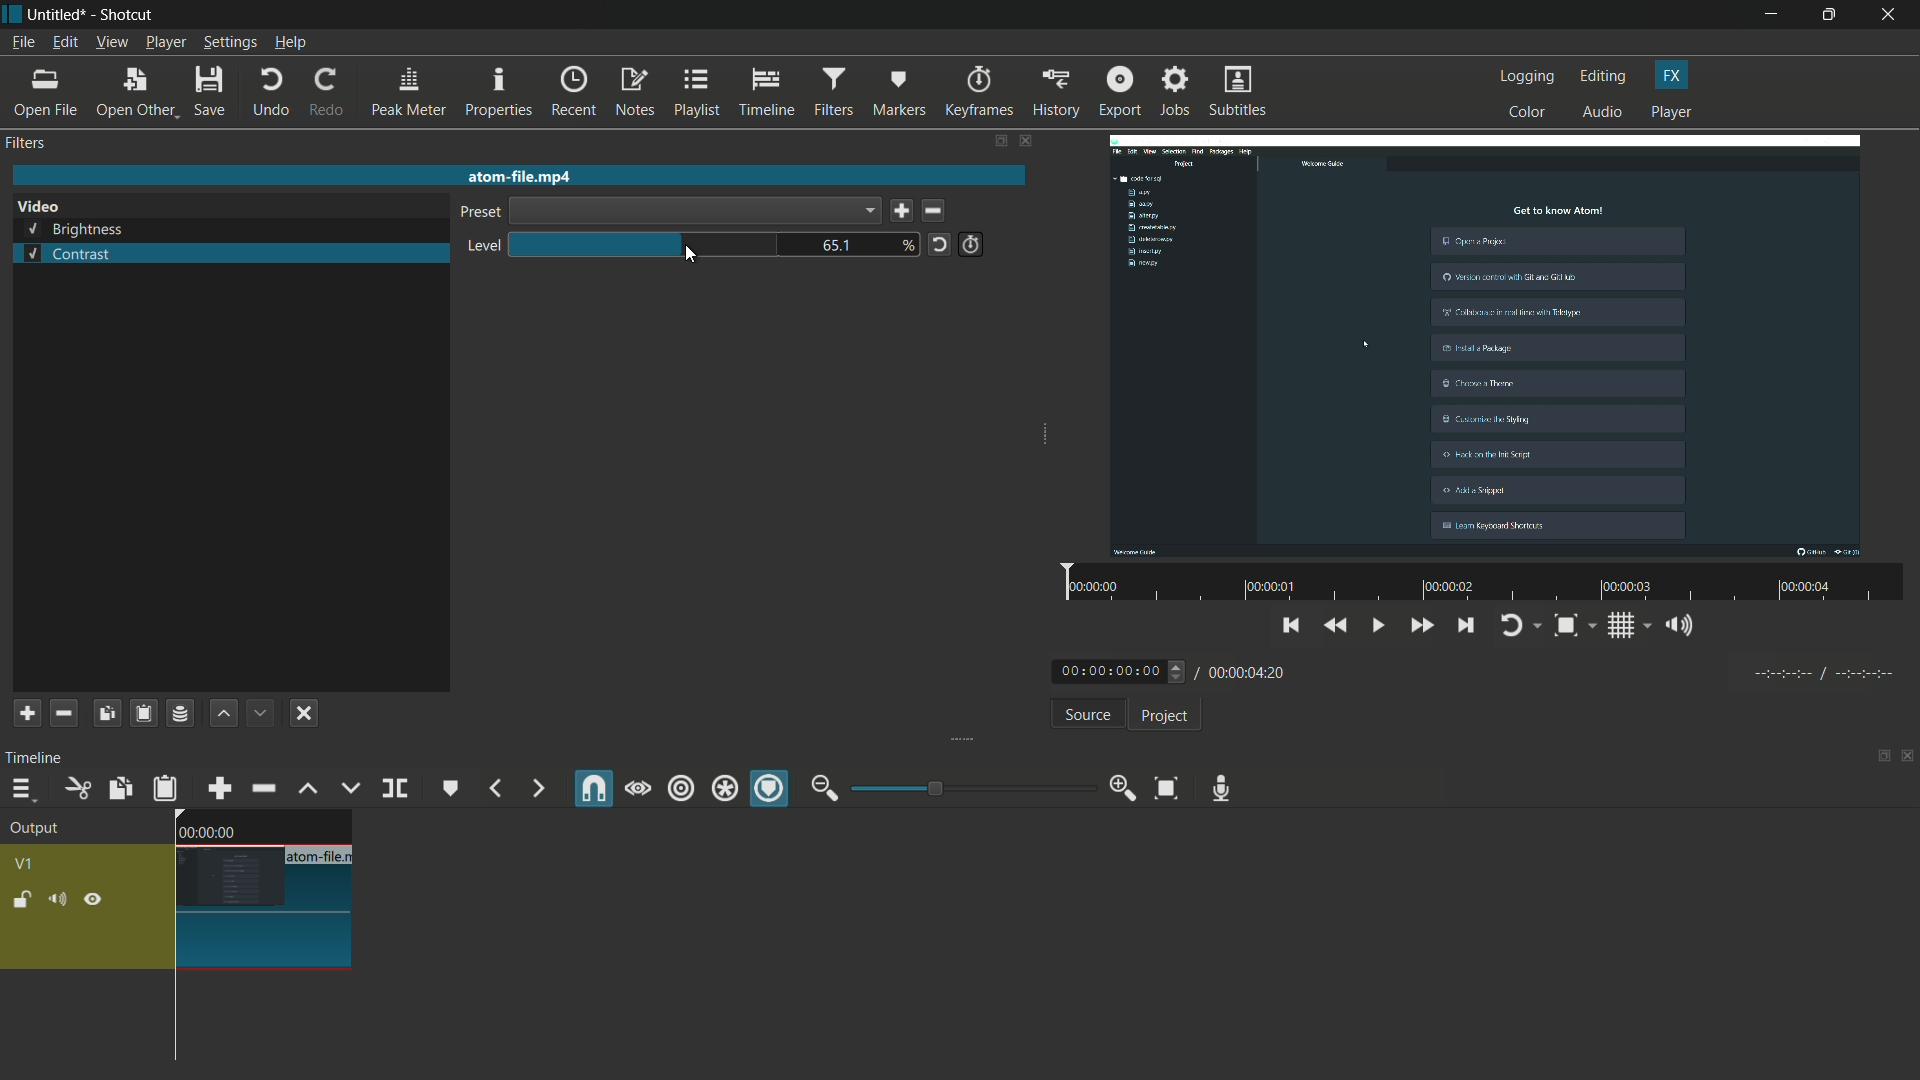 Image resolution: width=1920 pixels, height=1080 pixels. What do you see at coordinates (111, 42) in the screenshot?
I see `view menu` at bounding box center [111, 42].